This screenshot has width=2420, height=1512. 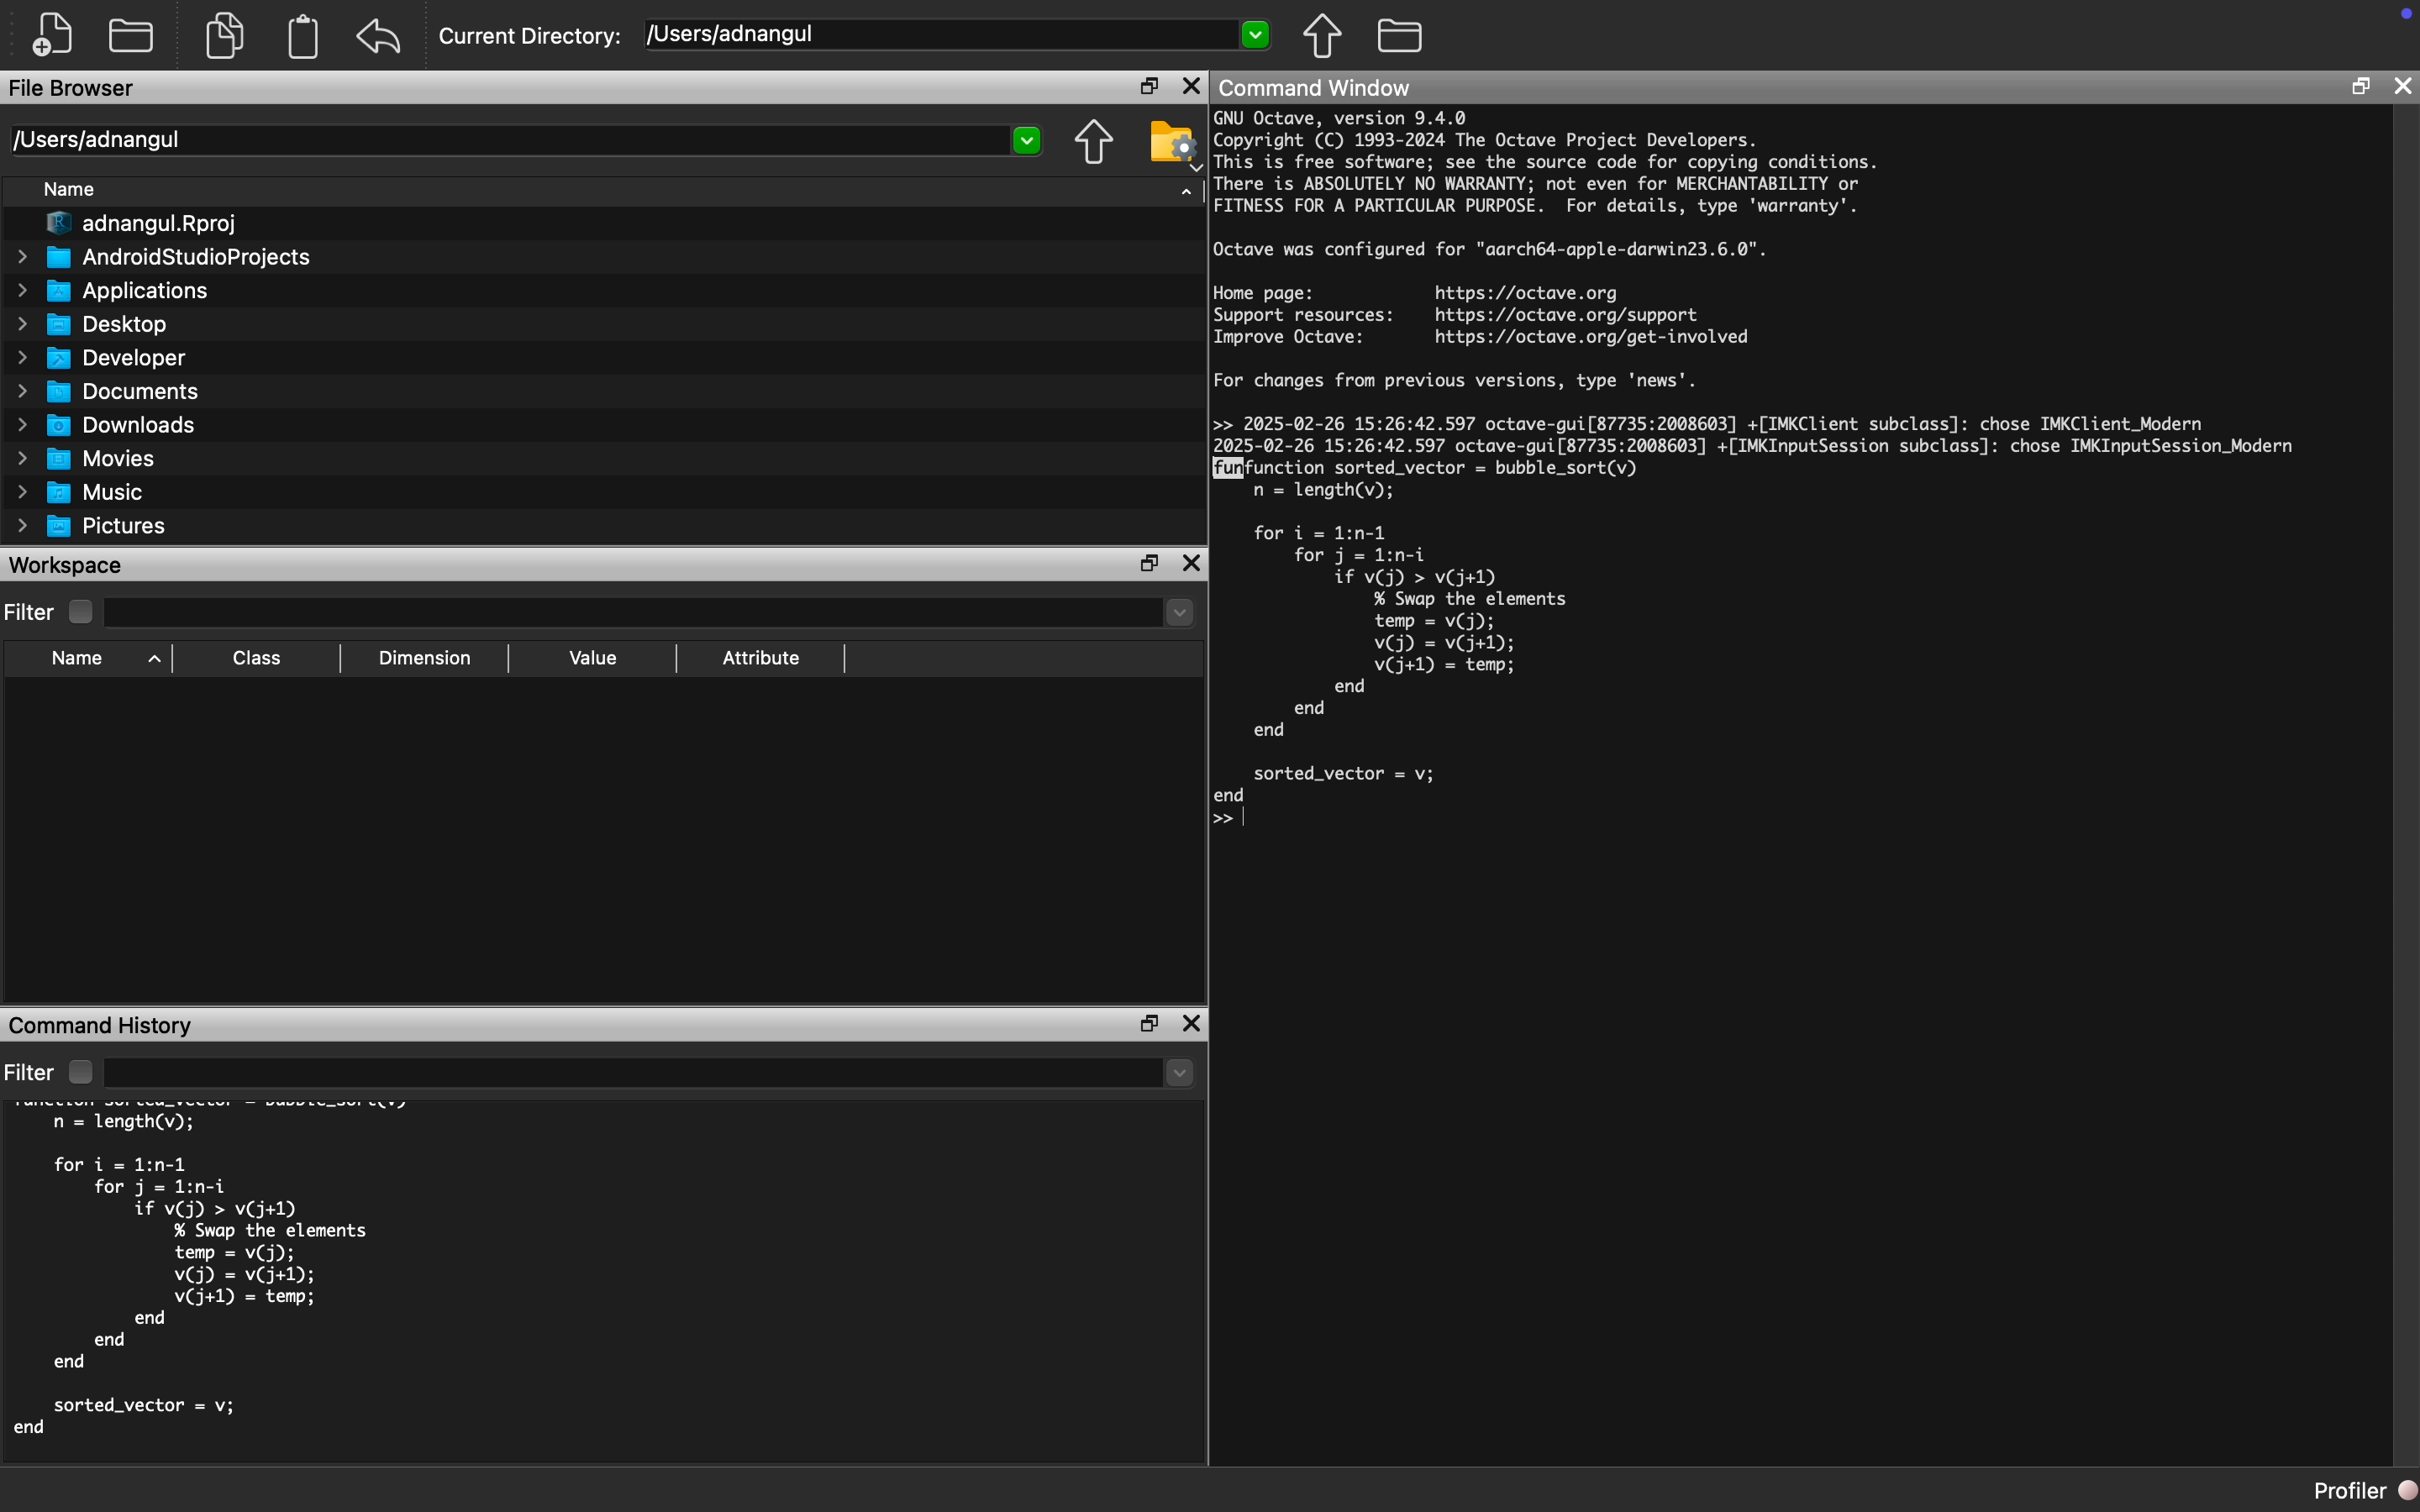 I want to click on Close, so click(x=1193, y=1024).